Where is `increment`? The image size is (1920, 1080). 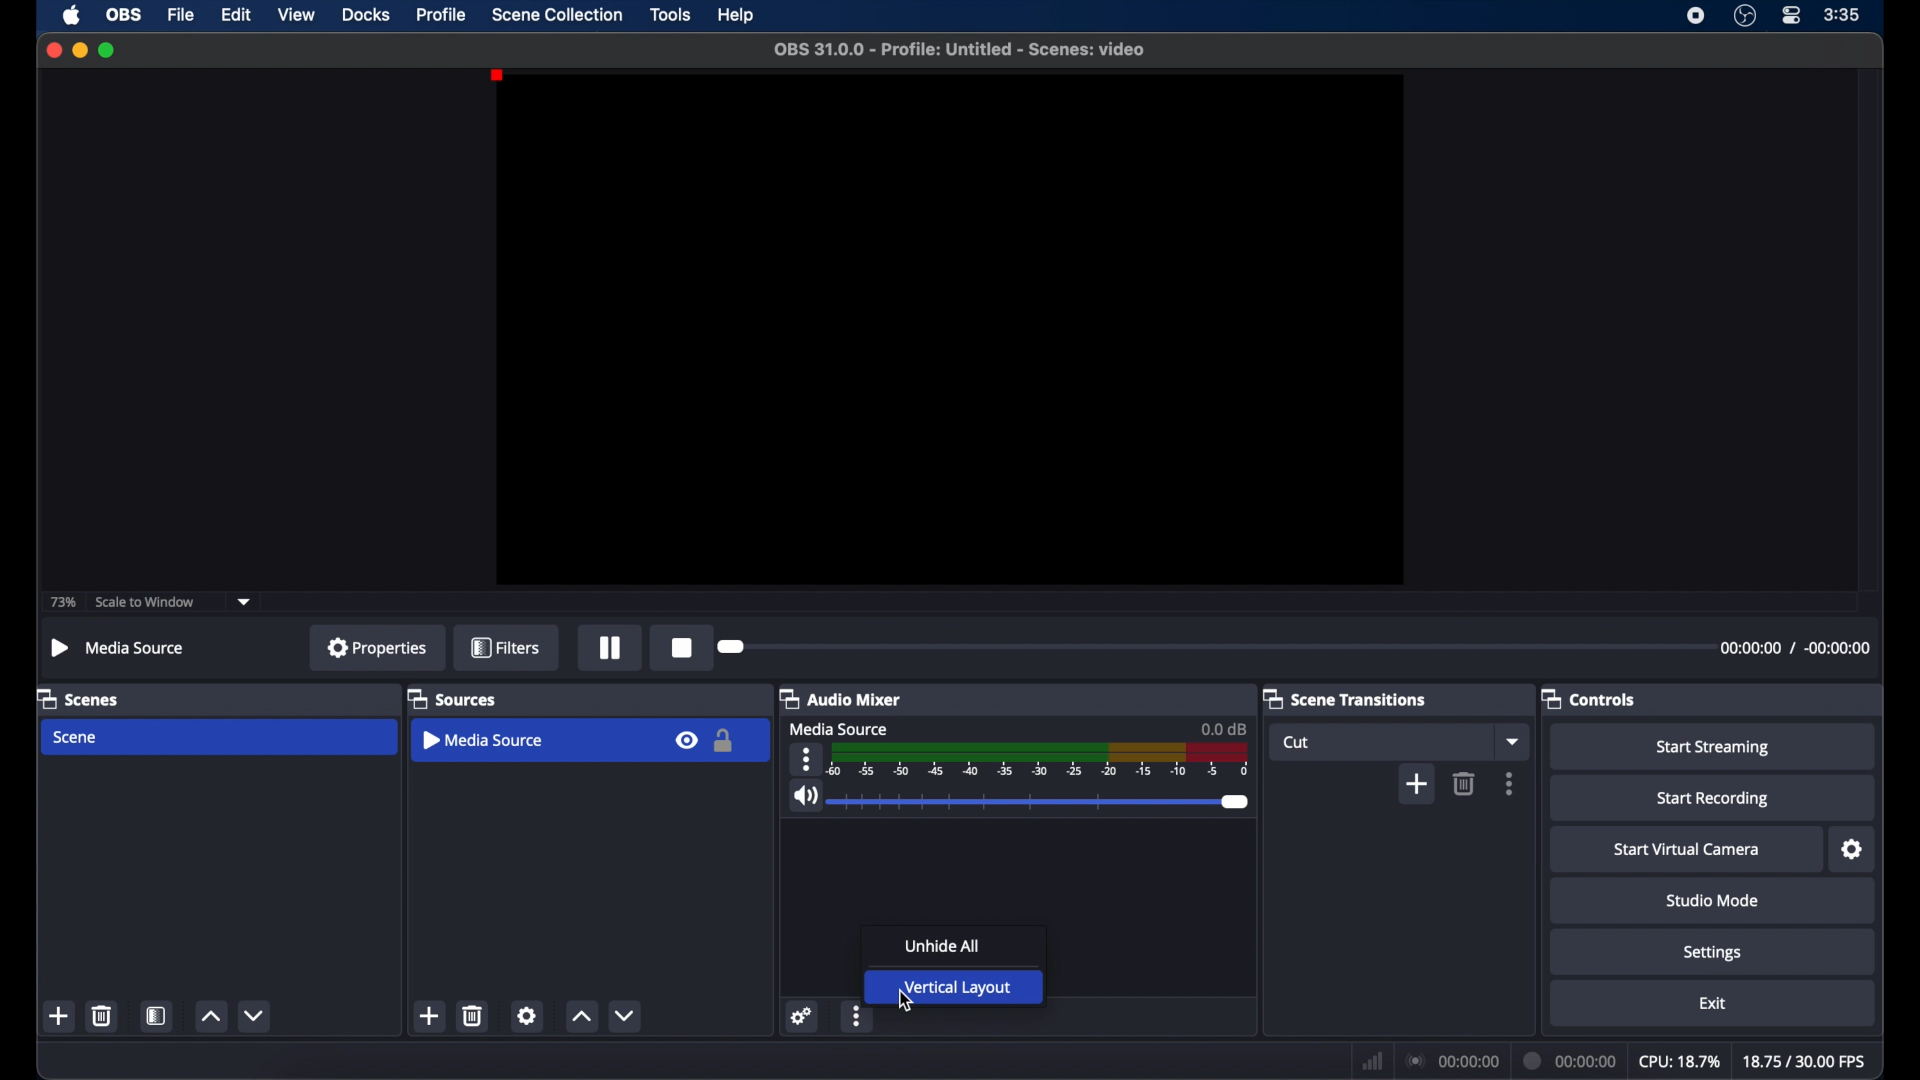 increment is located at coordinates (580, 1015).